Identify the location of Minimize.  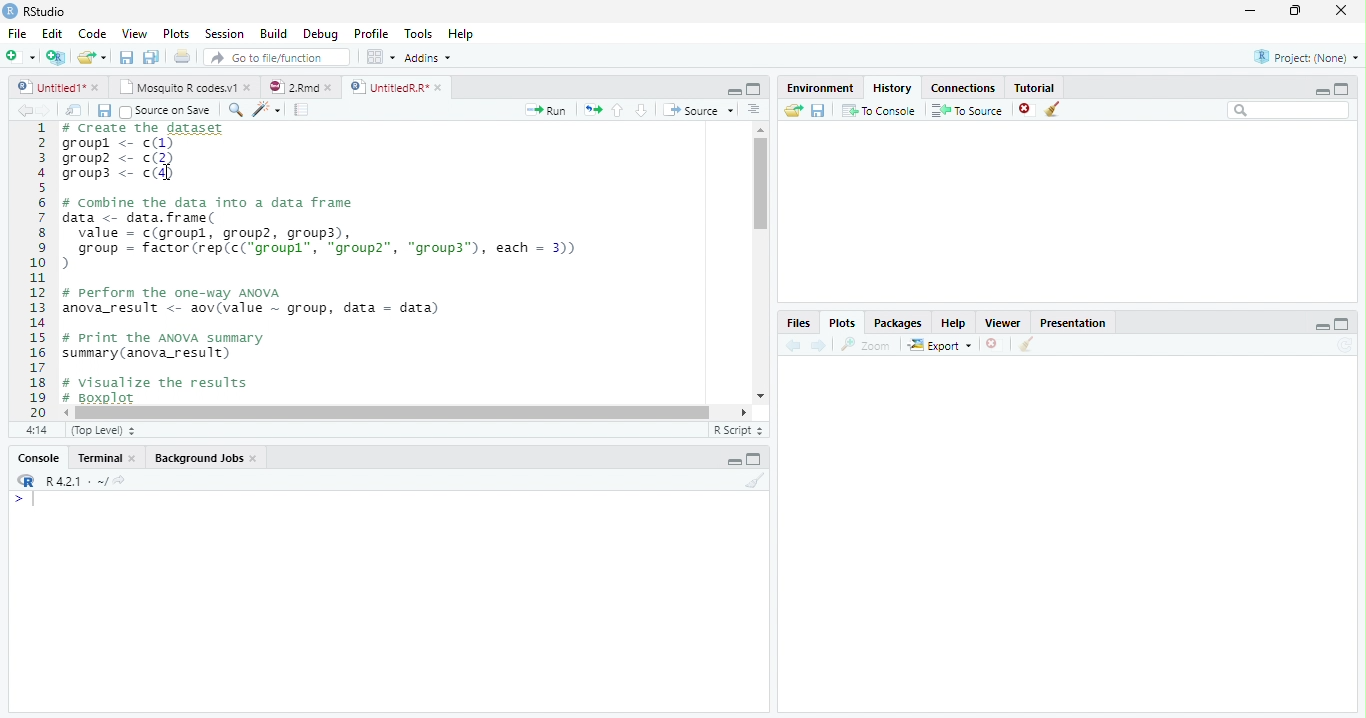
(1319, 91).